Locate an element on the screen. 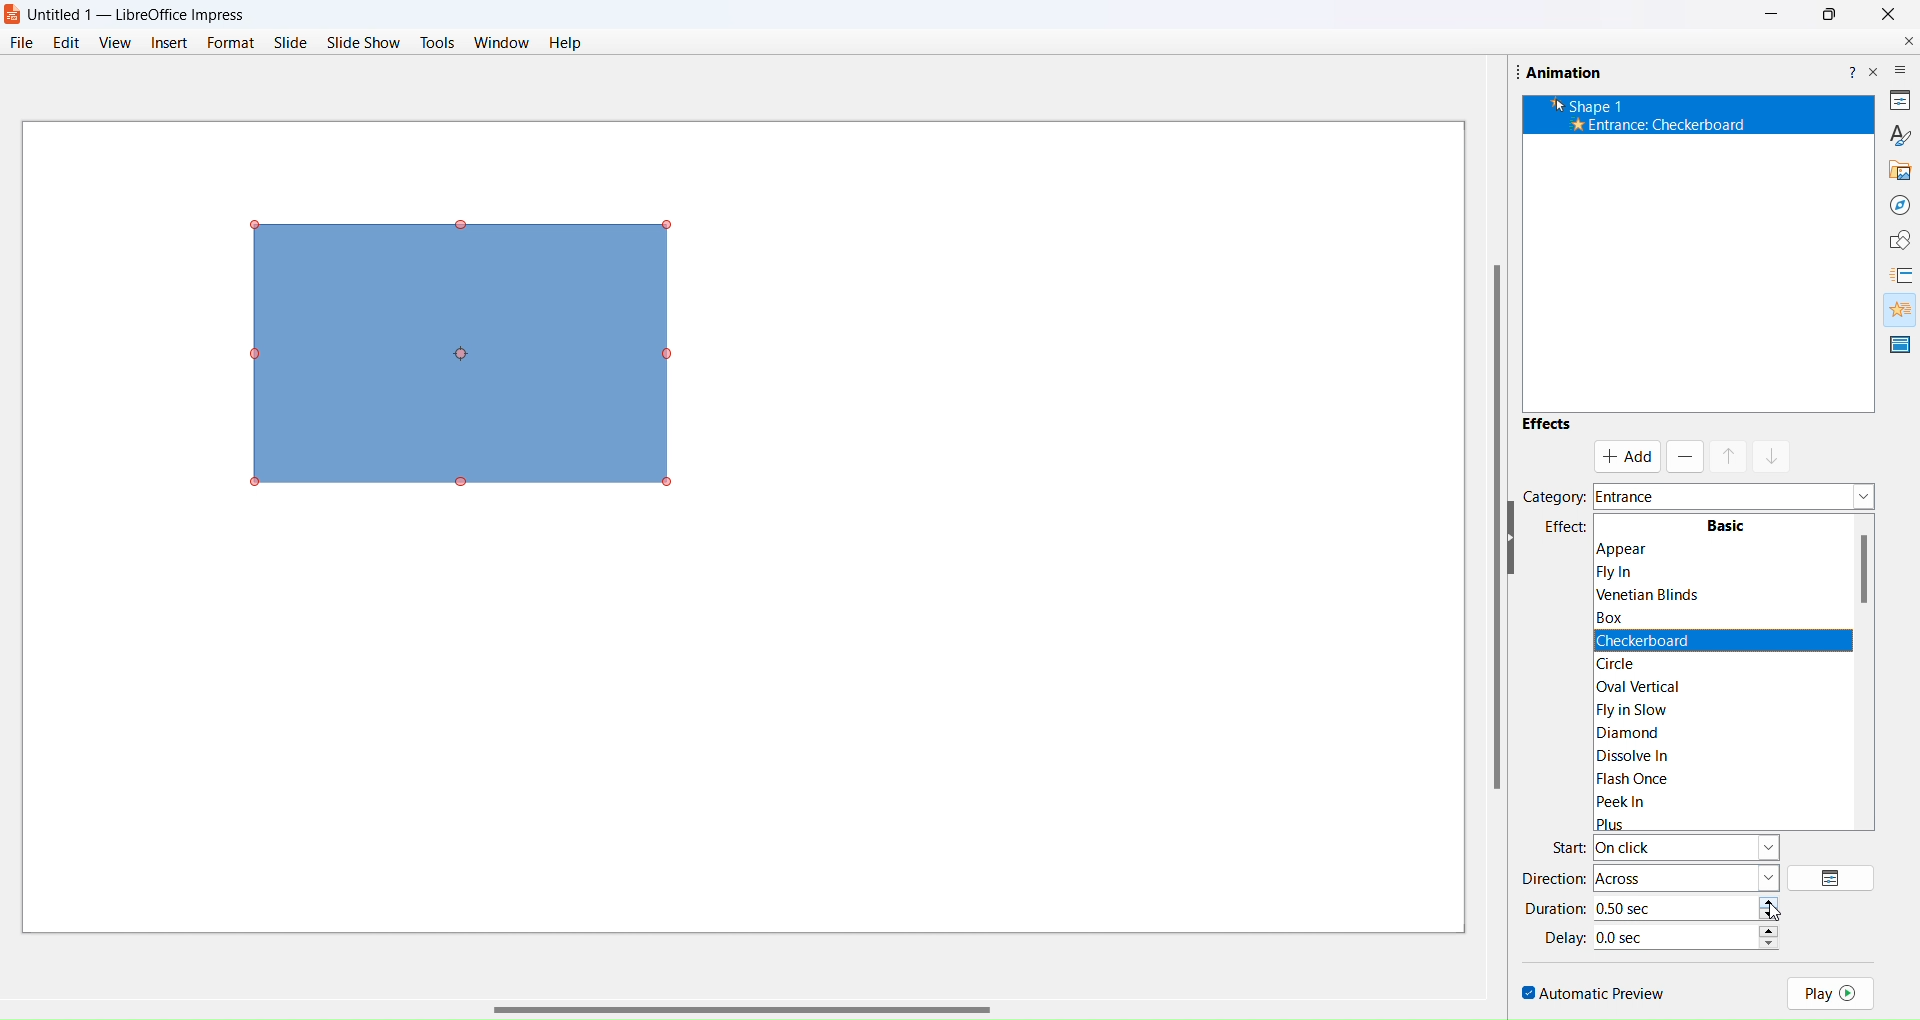 This screenshot has width=1920, height=1020. Dissolve In is located at coordinates (1646, 753).